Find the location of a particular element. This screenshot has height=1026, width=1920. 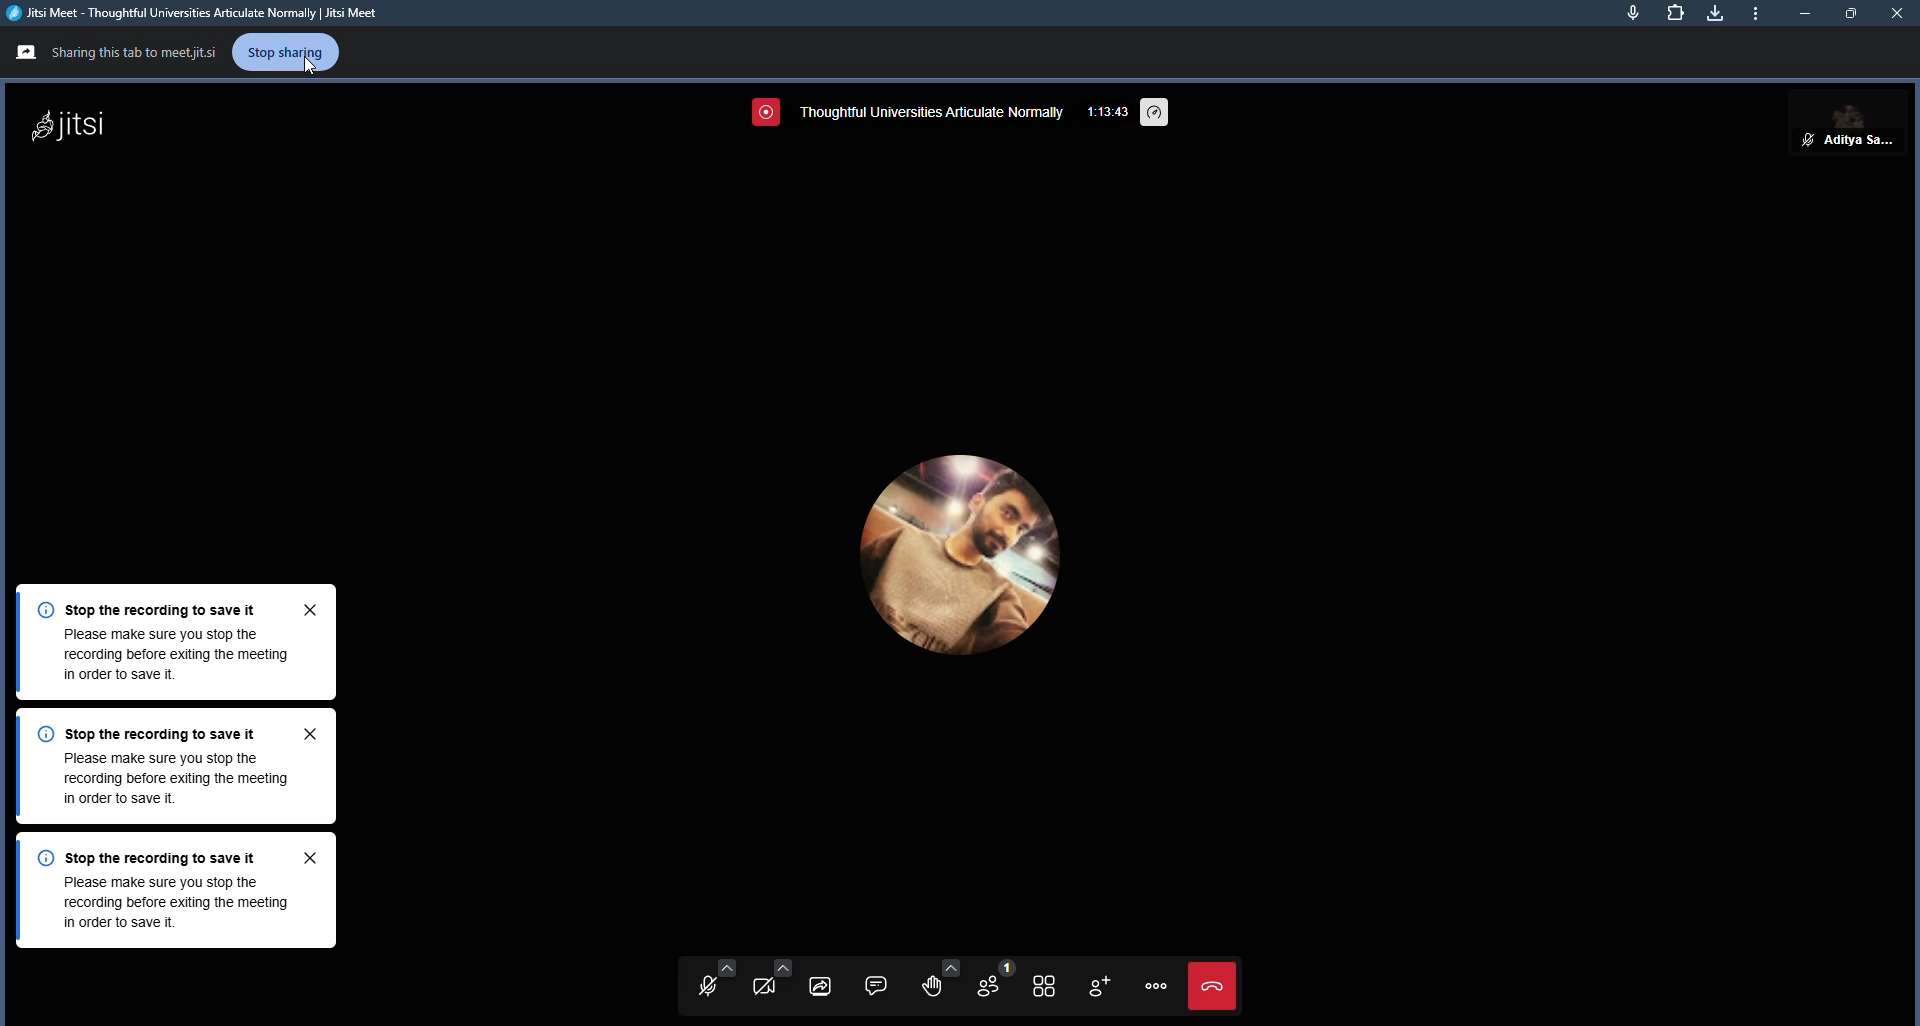

participants is located at coordinates (985, 982).